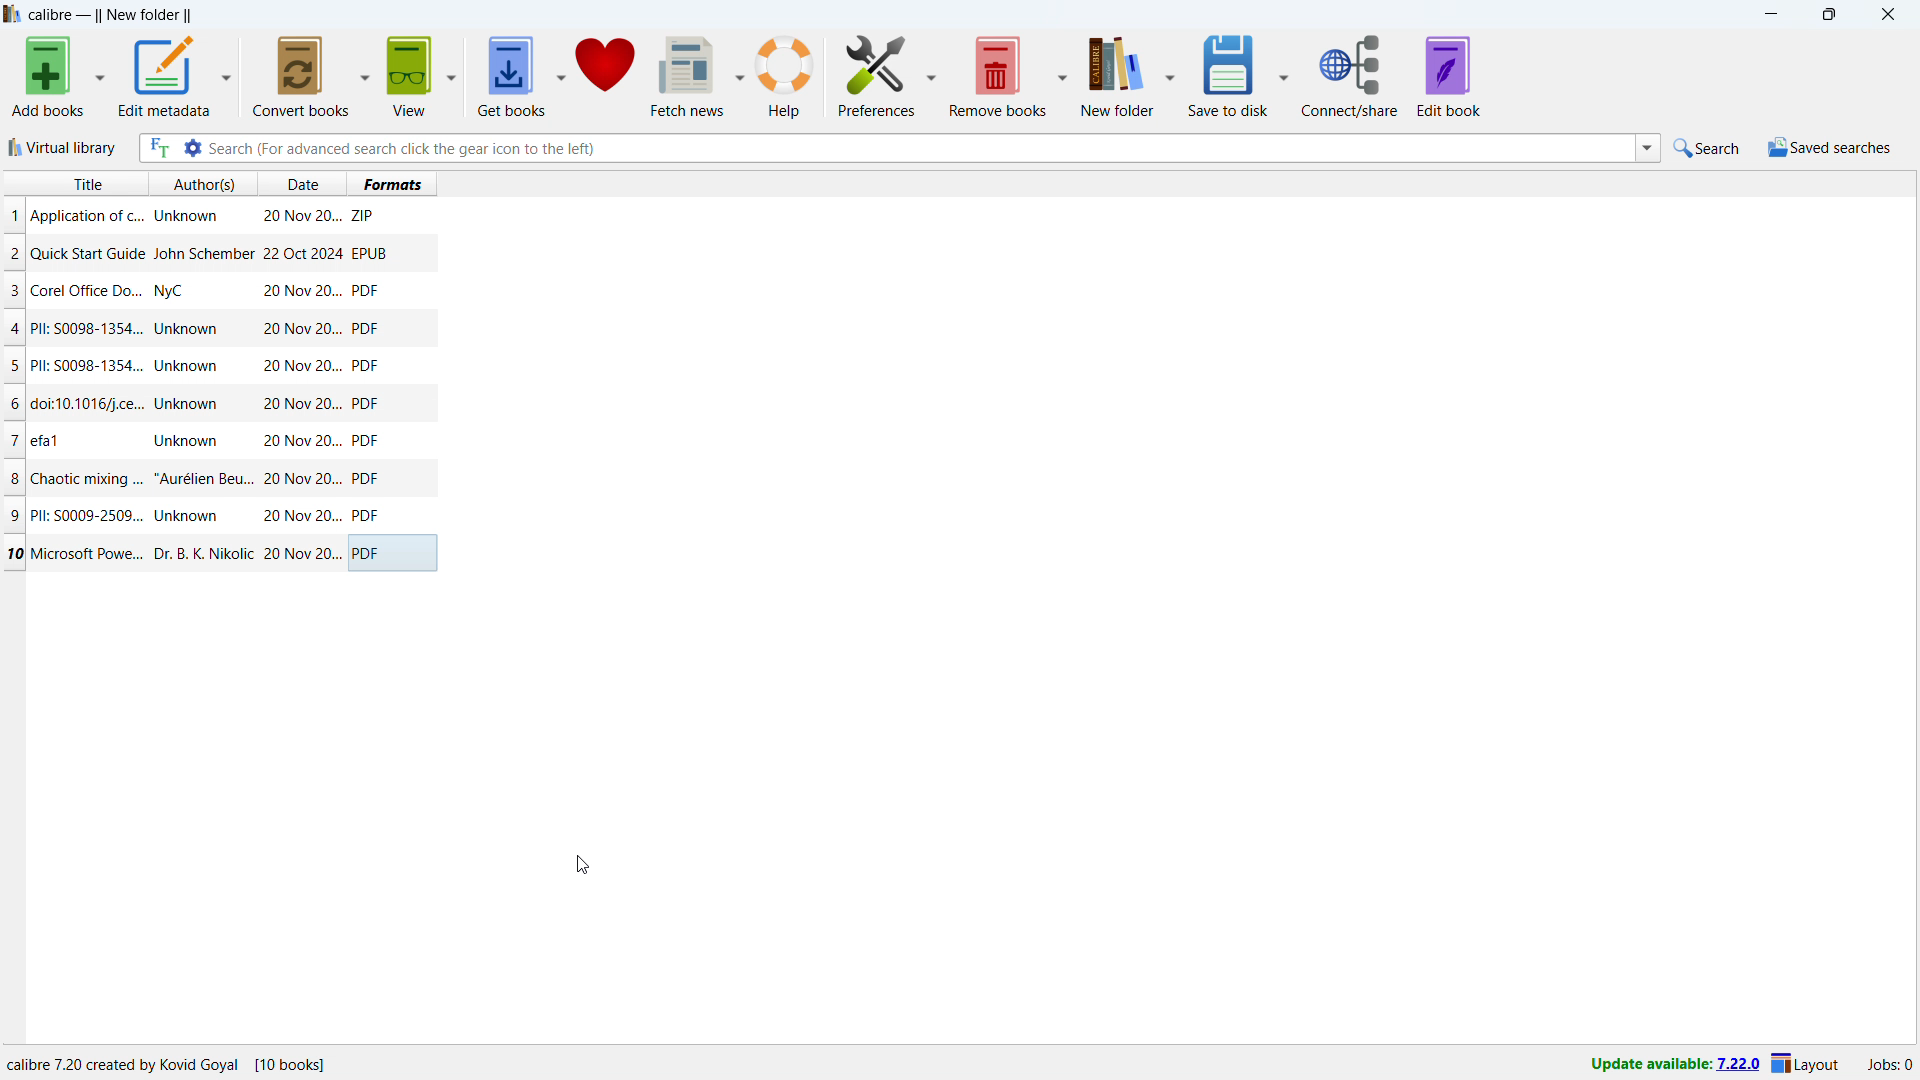  I want to click on preferences options, so click(931, 74).